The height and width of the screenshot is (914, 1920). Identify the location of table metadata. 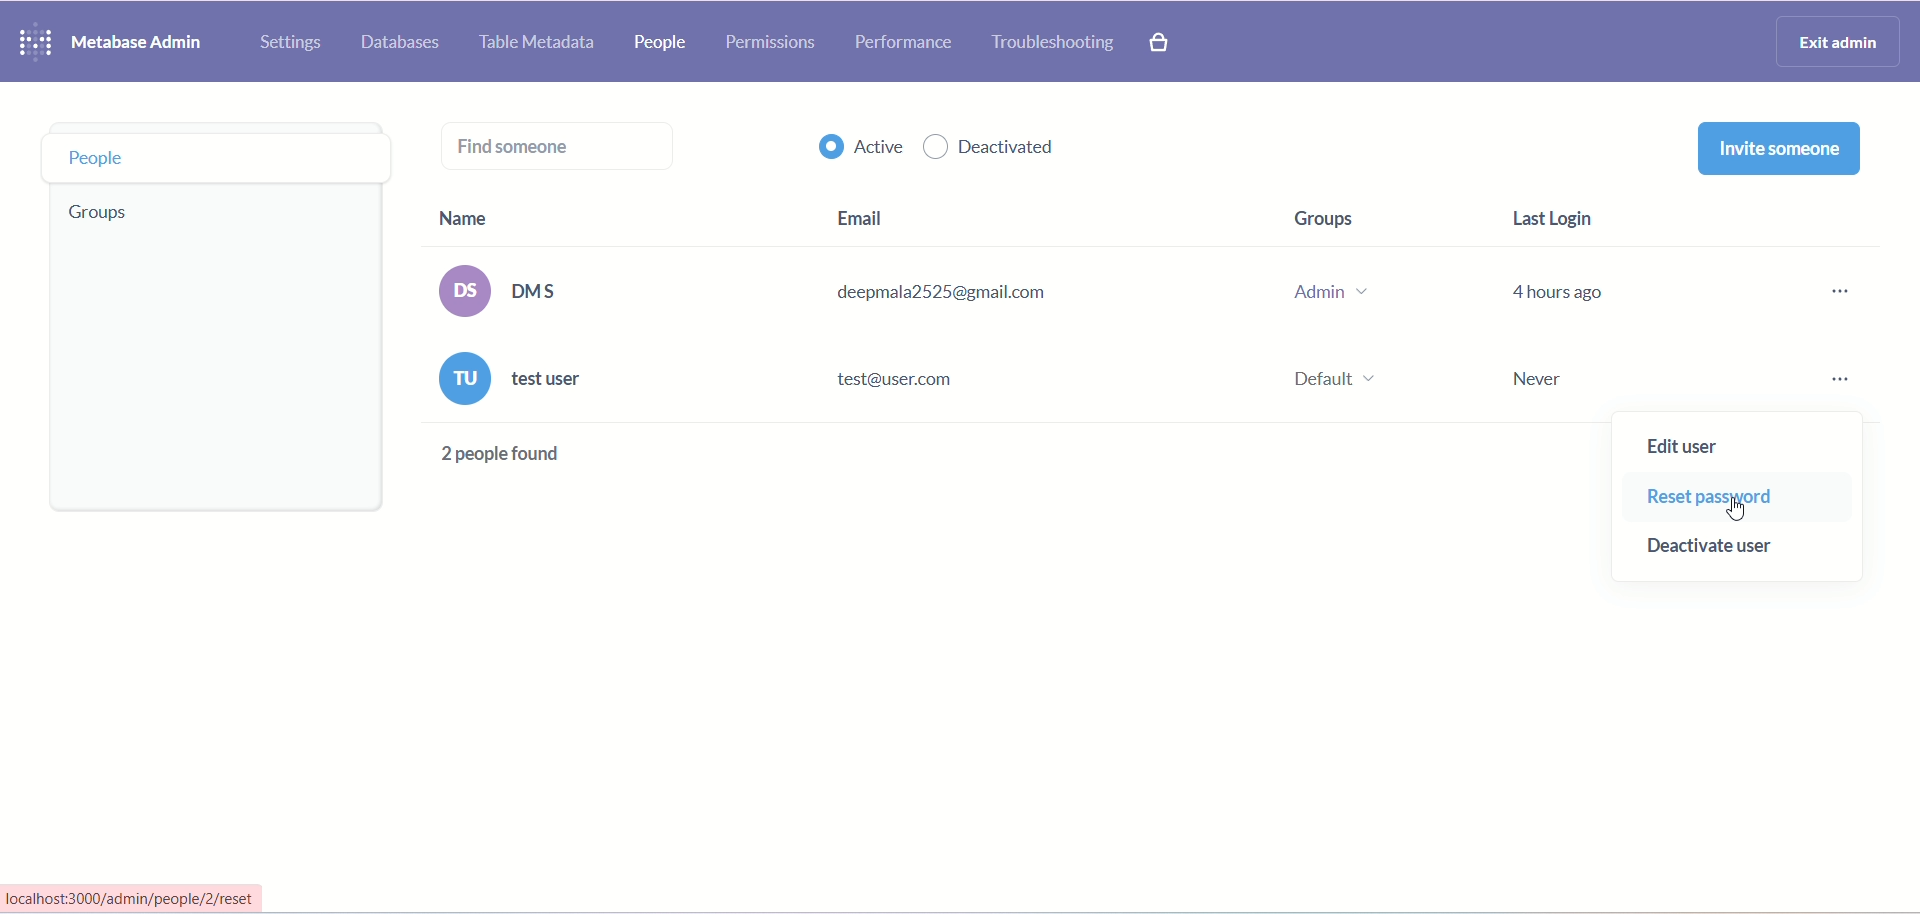
(541, 43).